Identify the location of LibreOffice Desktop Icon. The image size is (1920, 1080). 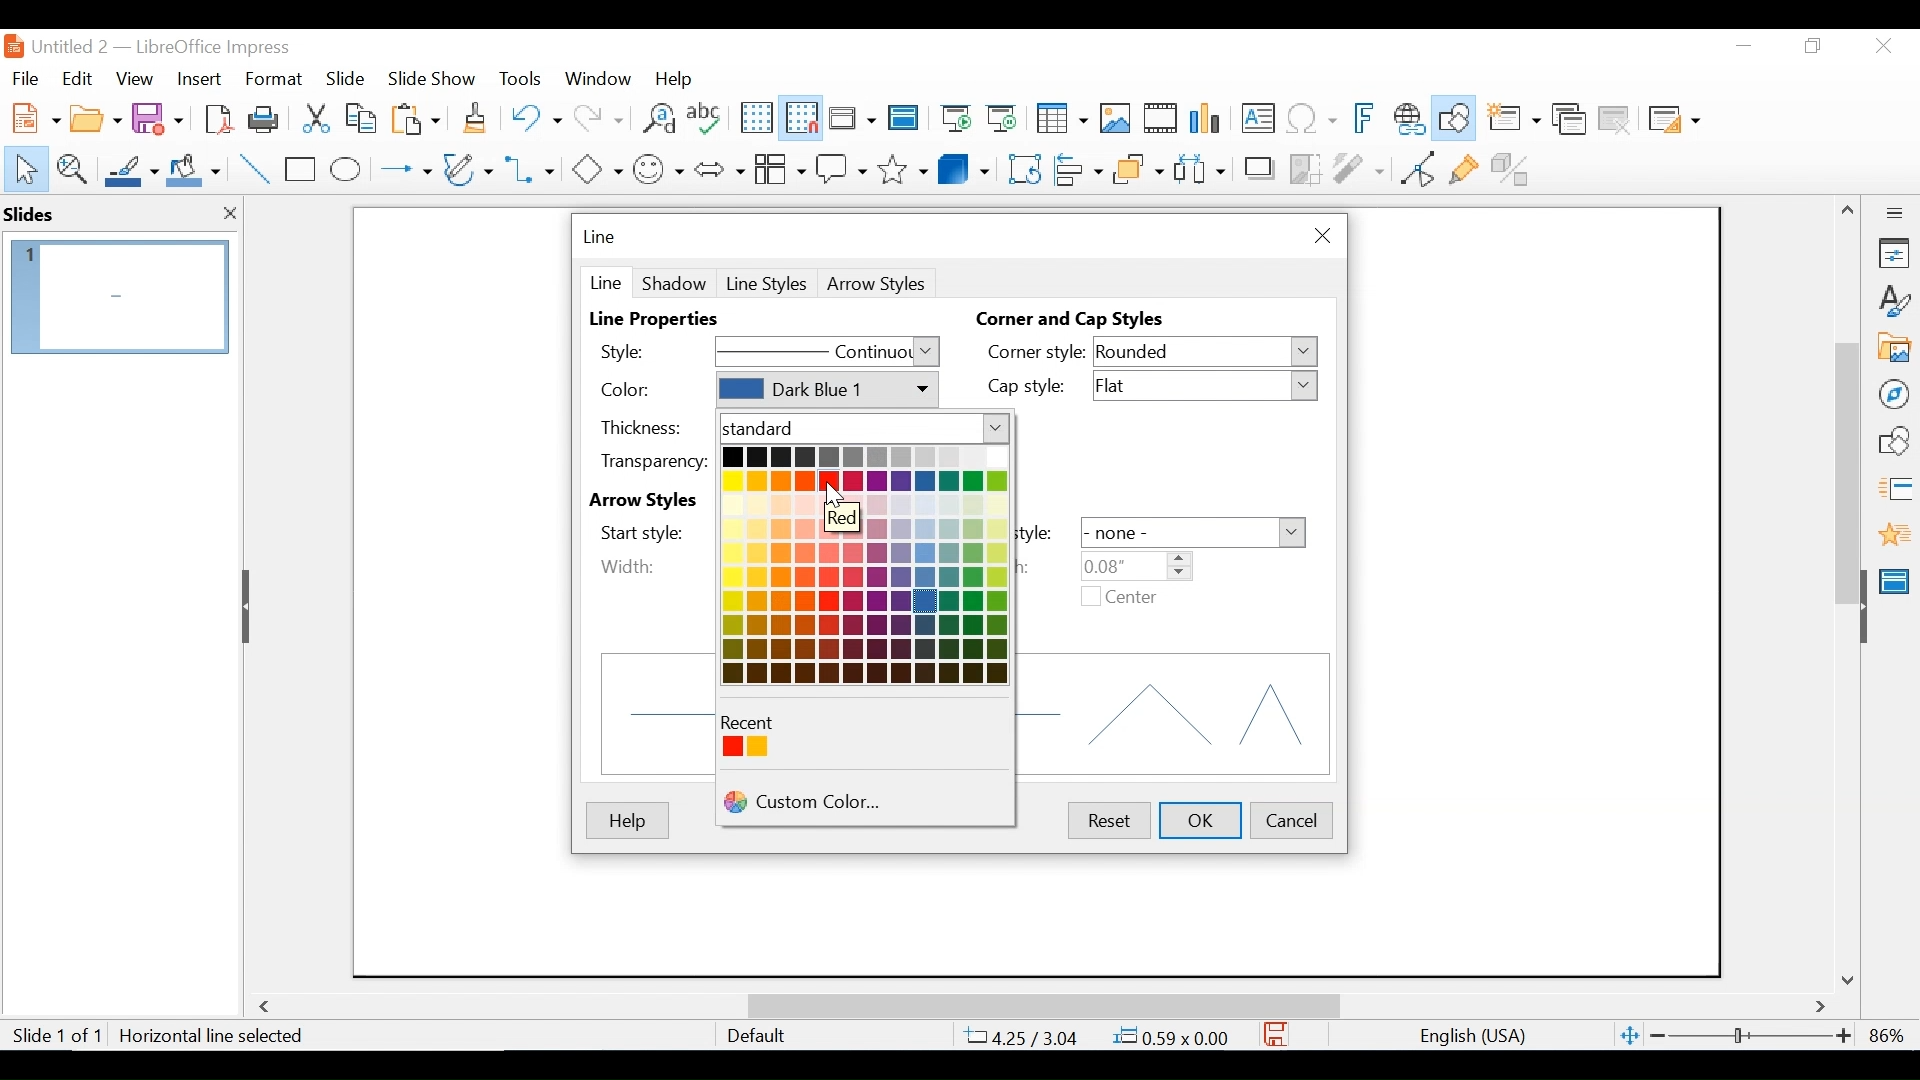
(12, 46).